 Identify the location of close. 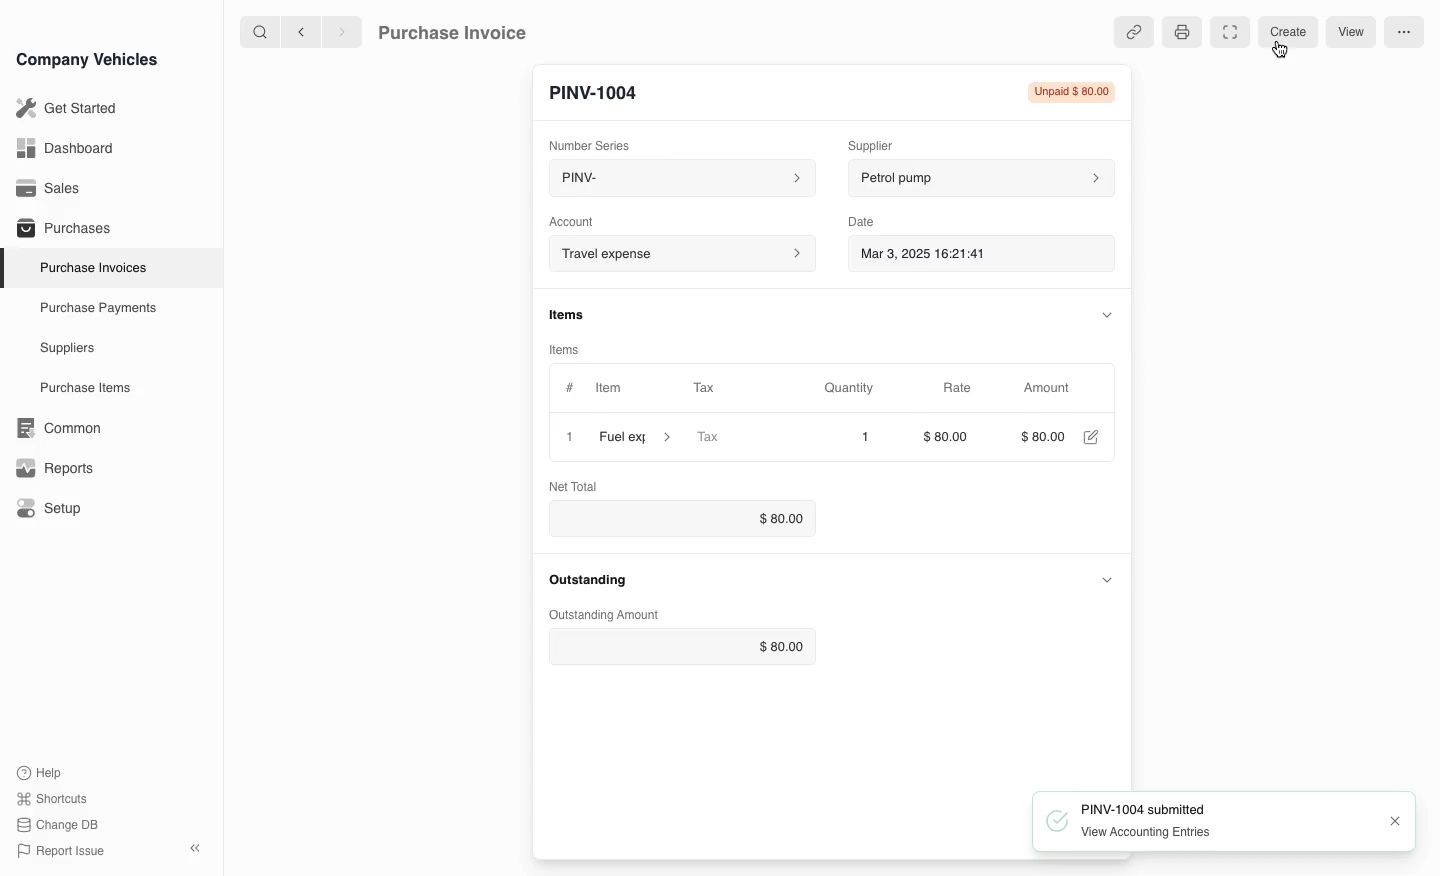
(569, 439).